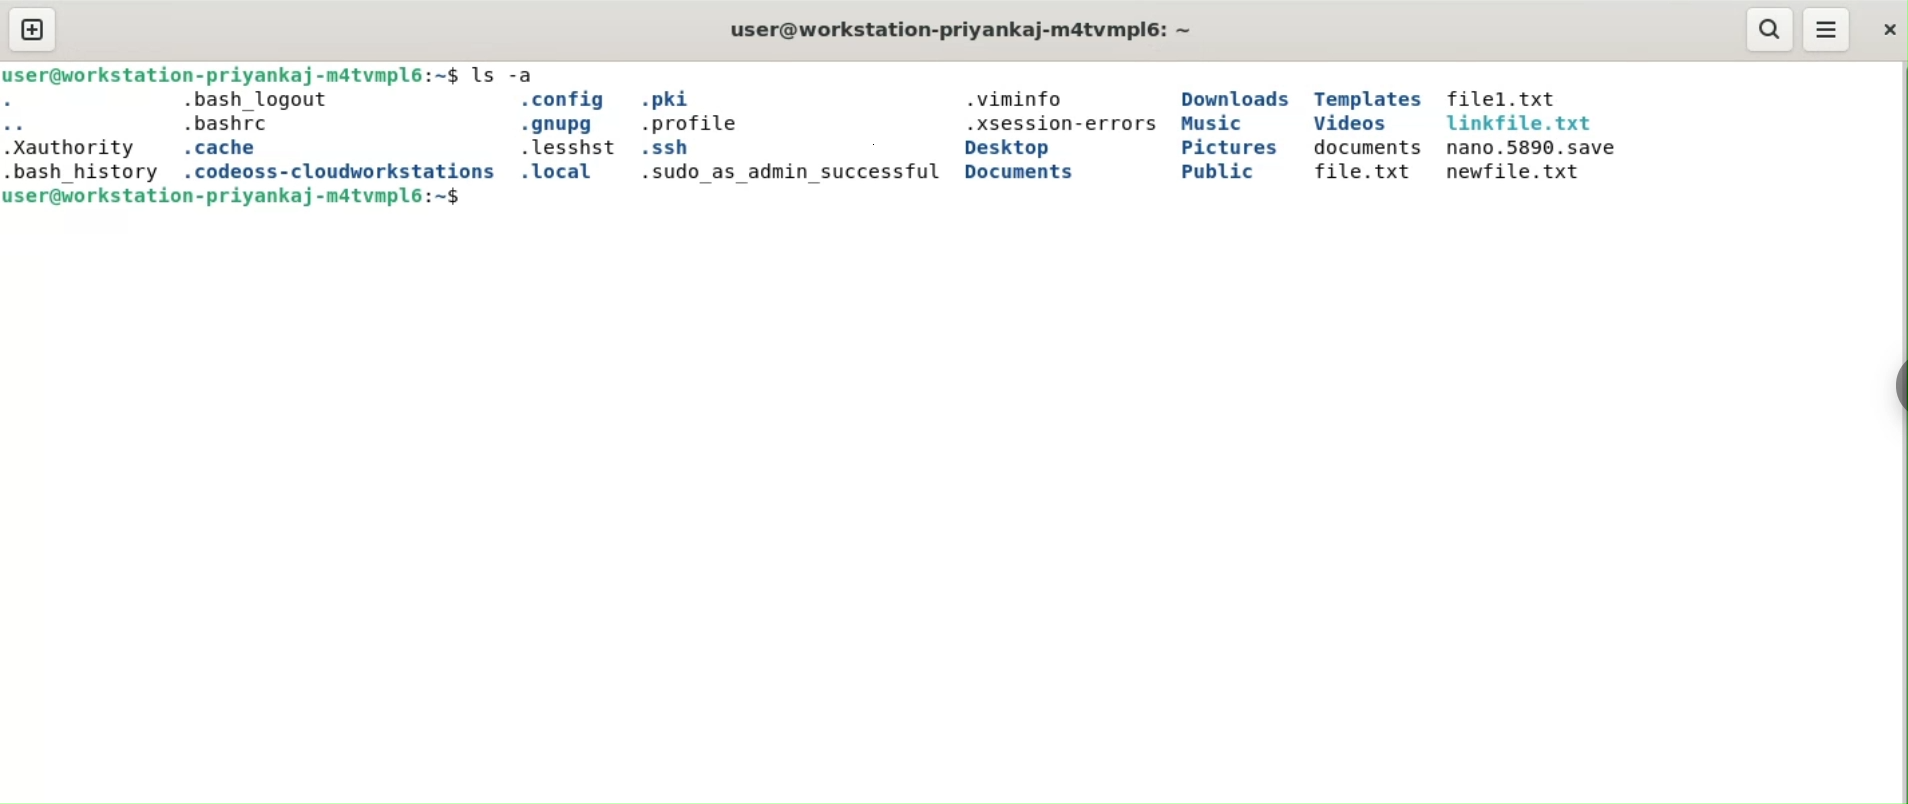 The width and height of the screenshot is (1908, 804). What do you see at coordinates (1773, 29) in the screenshot?
I see `search` at bounding box center [1773, 29].